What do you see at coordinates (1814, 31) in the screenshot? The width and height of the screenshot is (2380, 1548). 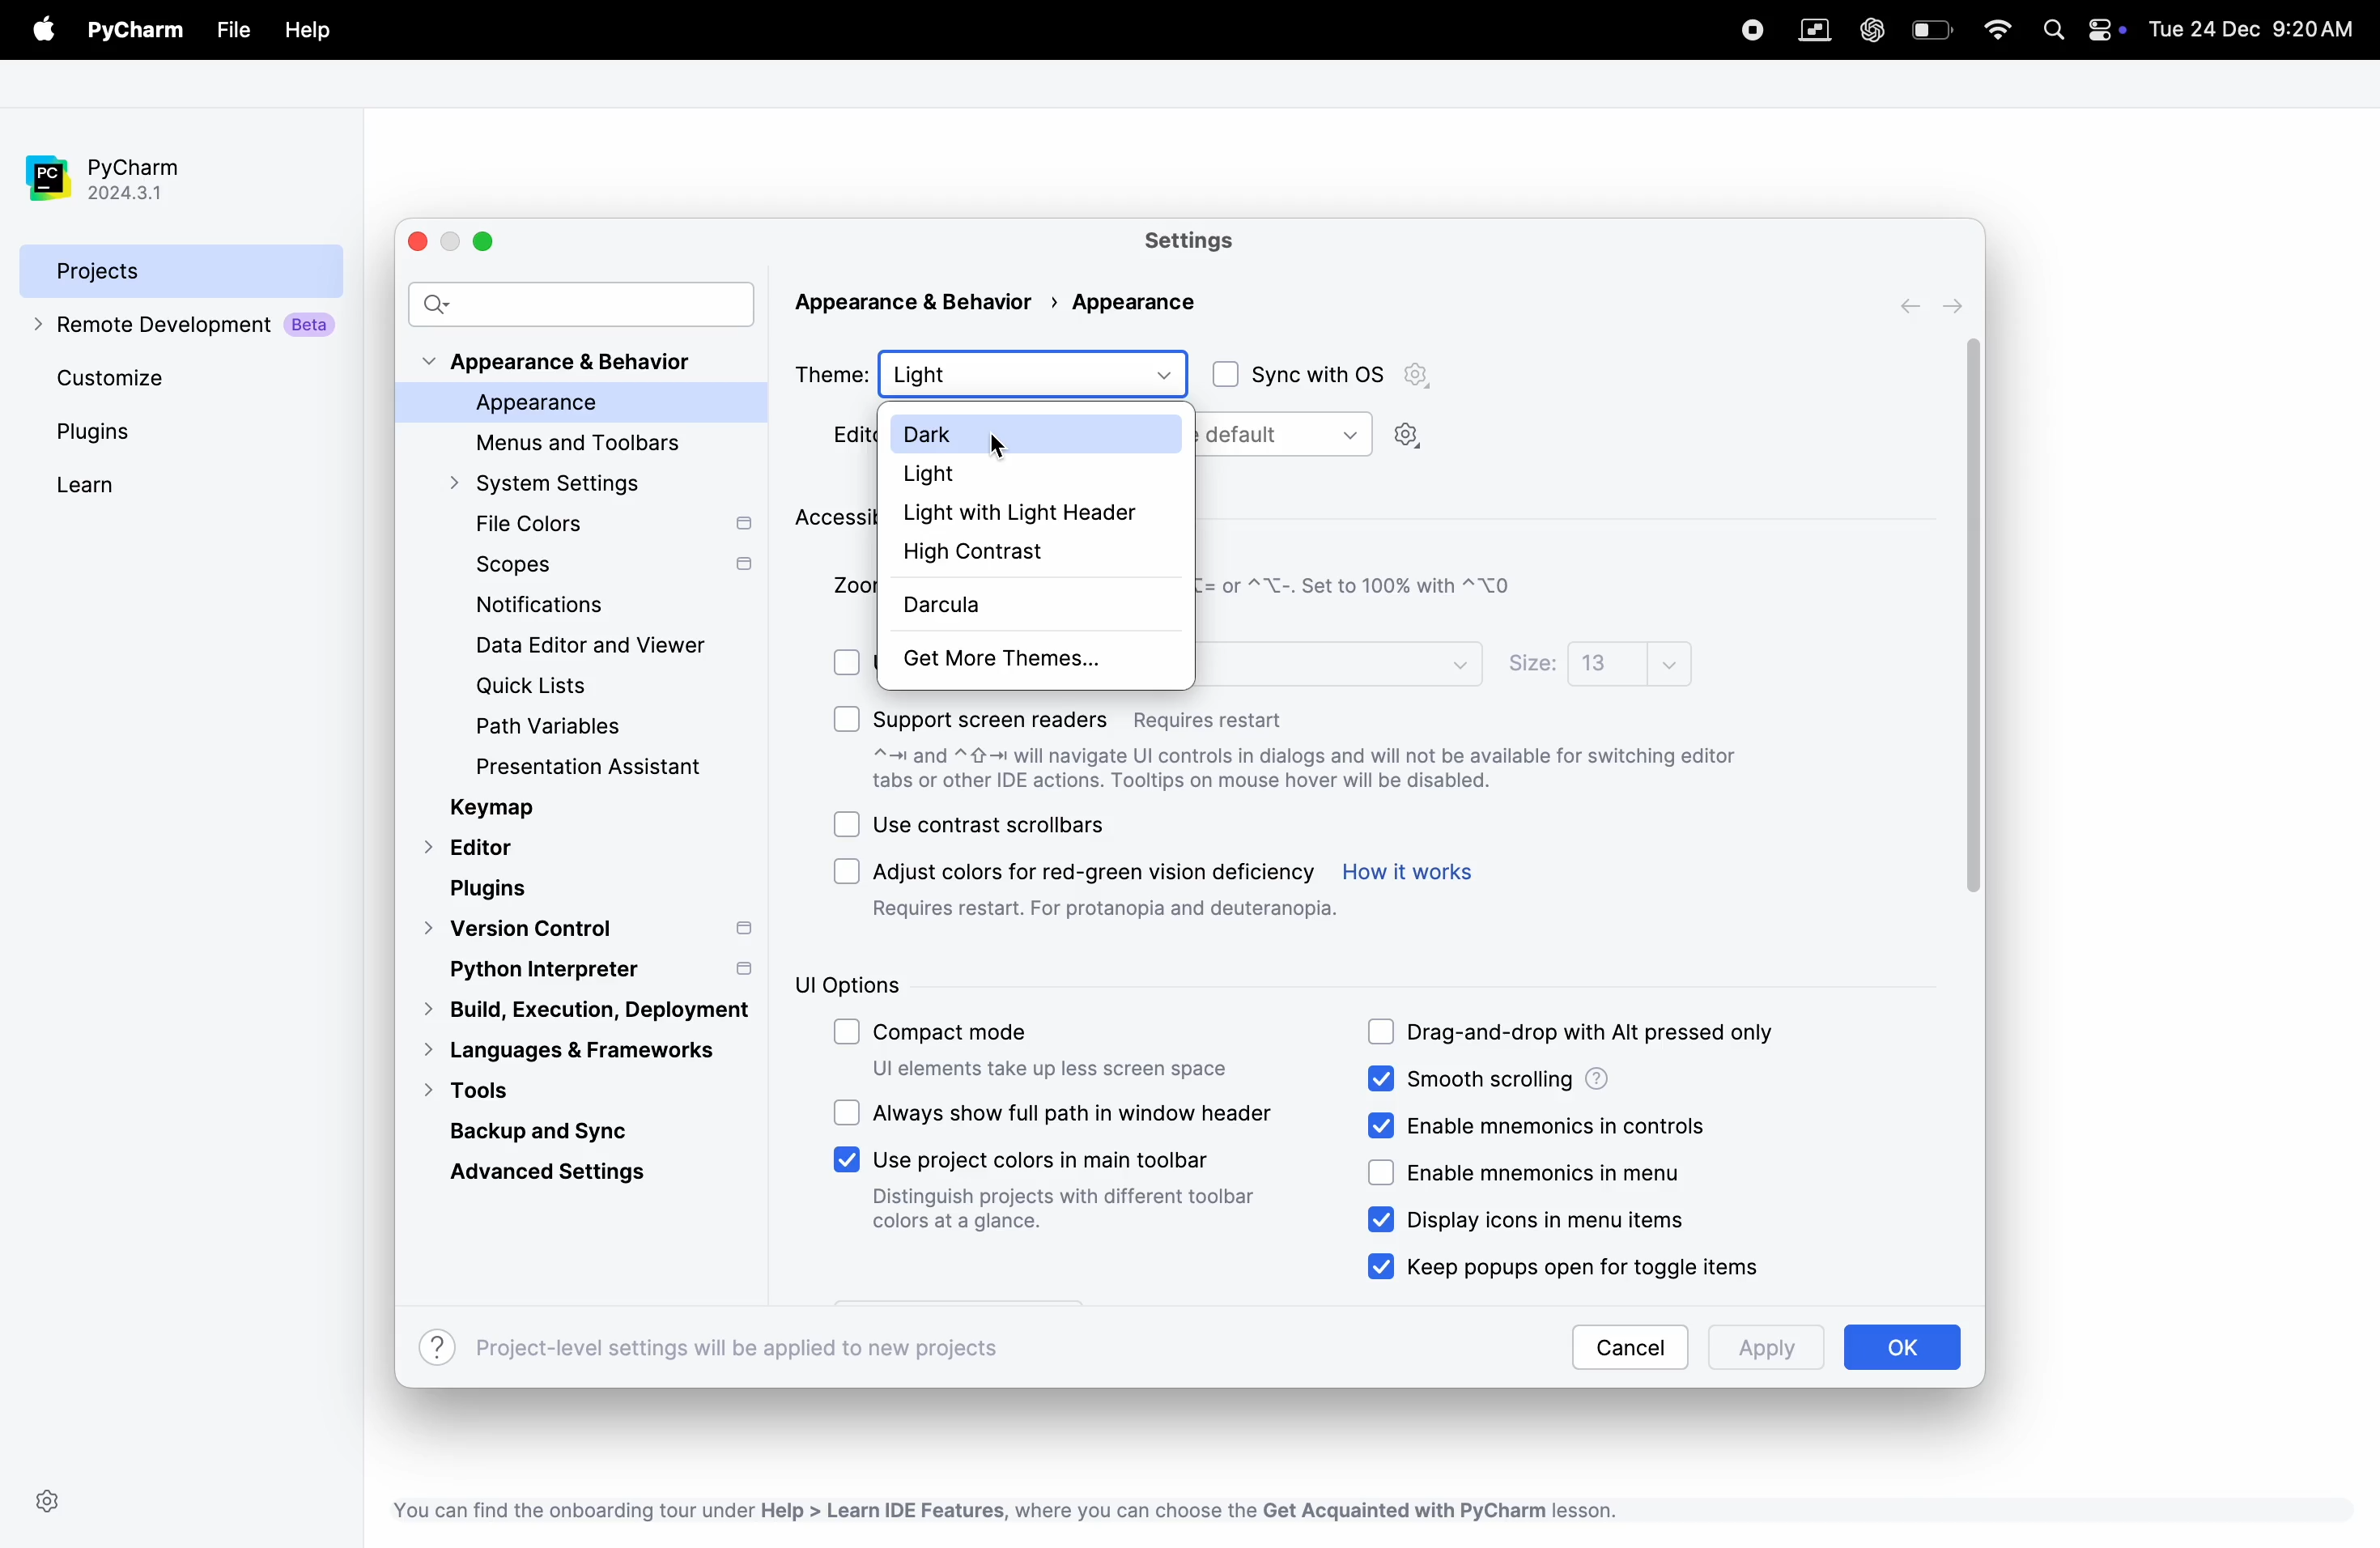 I see `vm` at bounding box center [1814, 31].